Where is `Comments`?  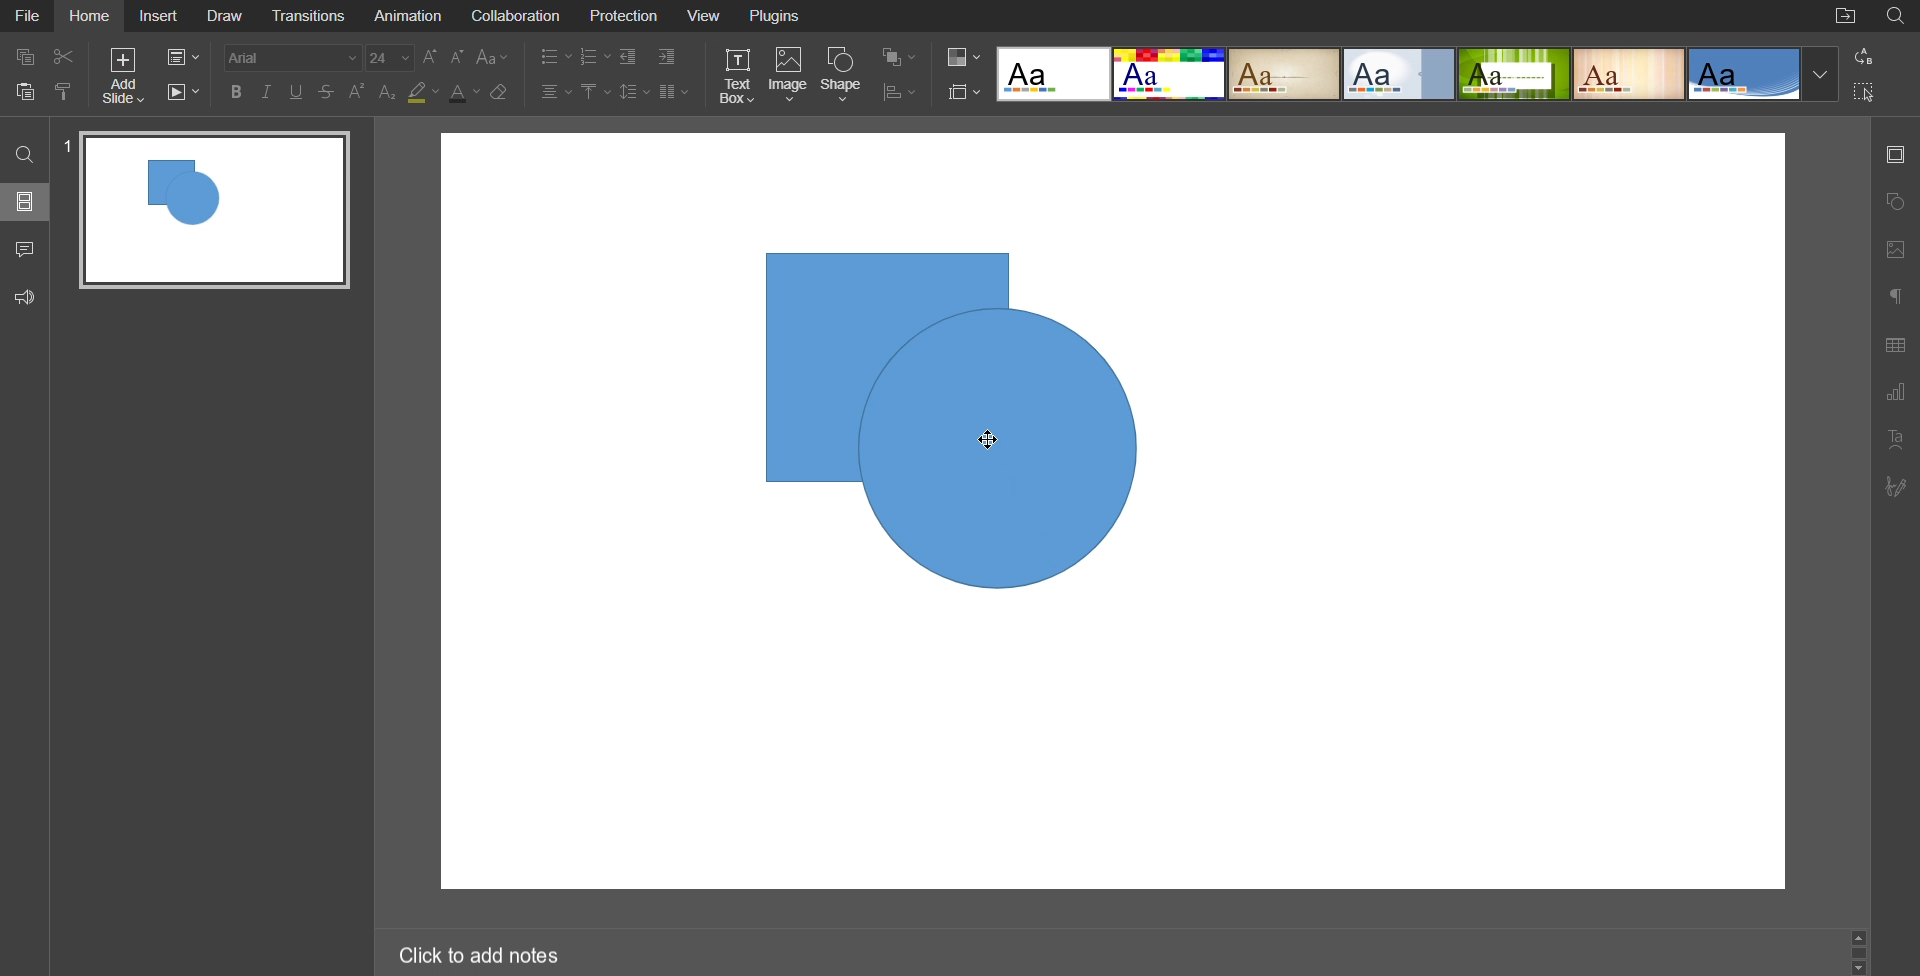
Comments is located at coordinates (23, 251).